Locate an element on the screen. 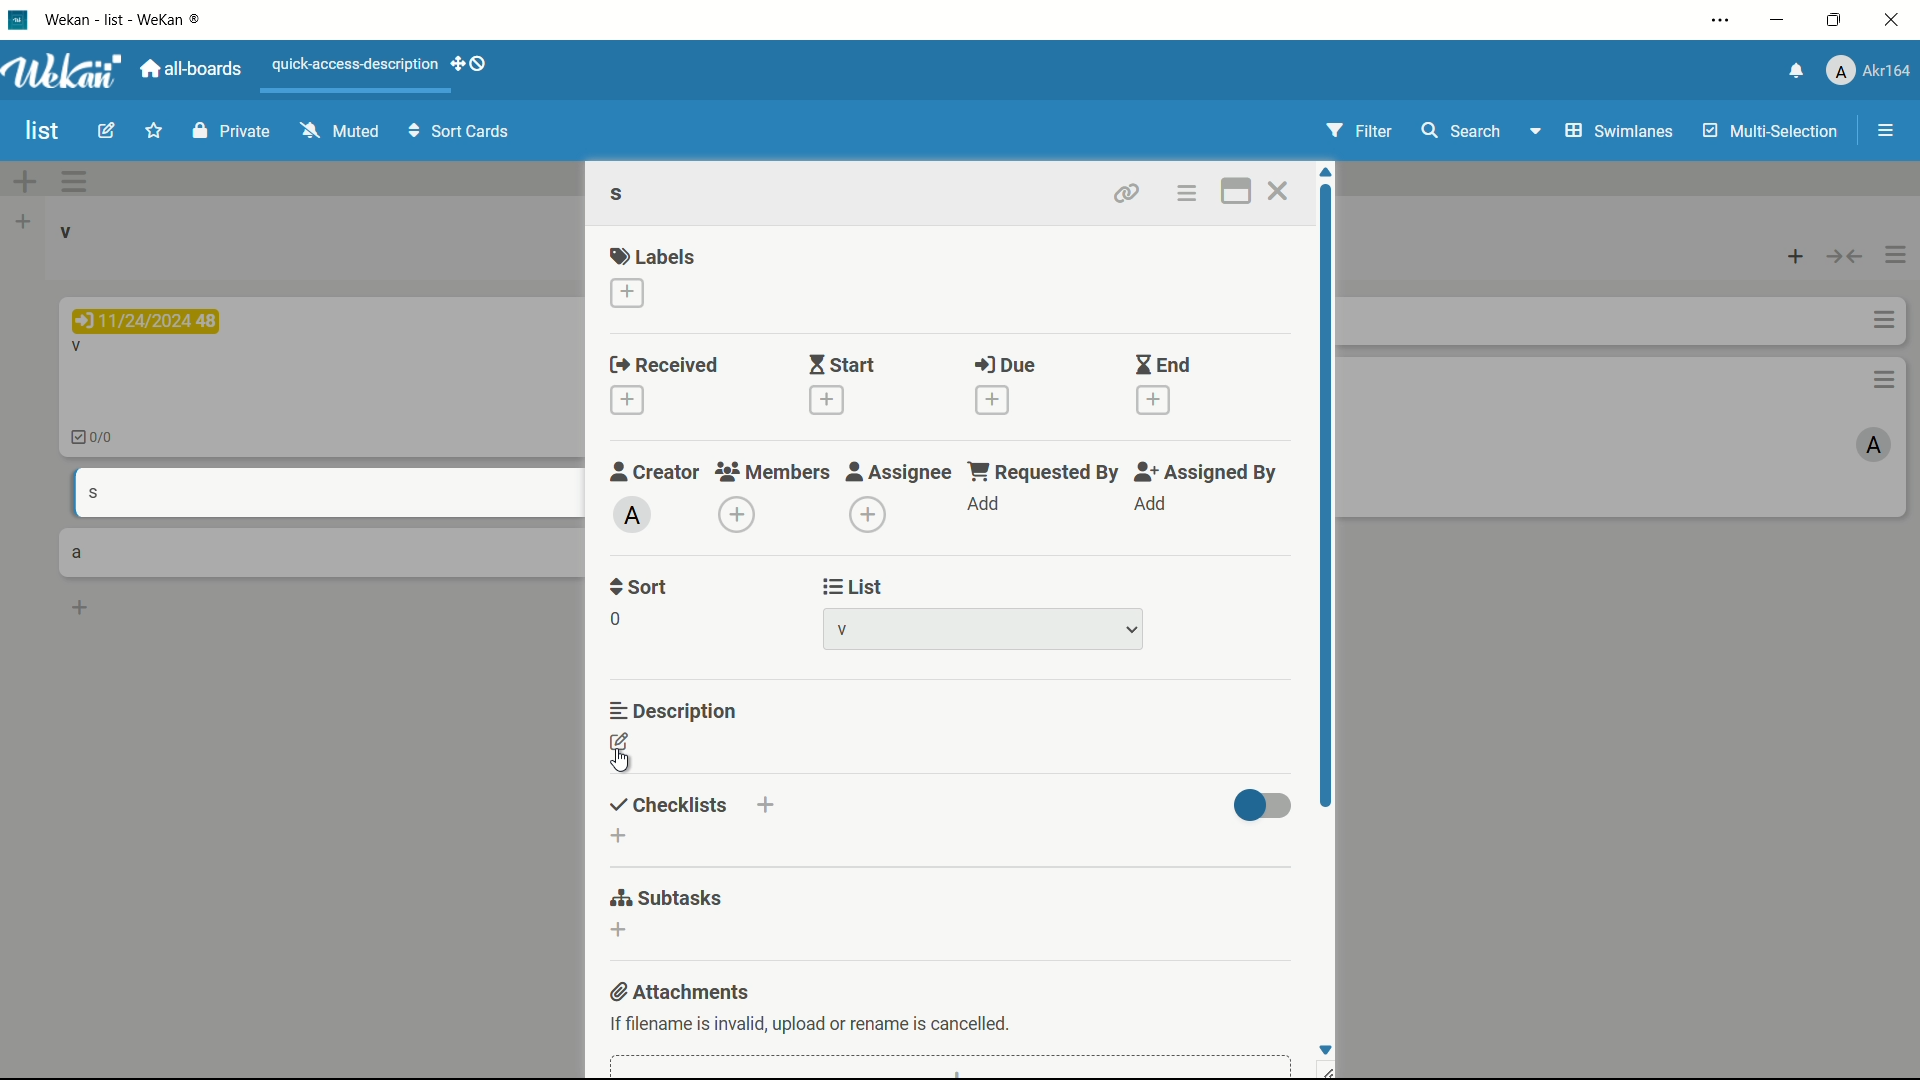 The height and width of the screenshot is (1080, 1920). profile is located at coordinates (1871, 69).